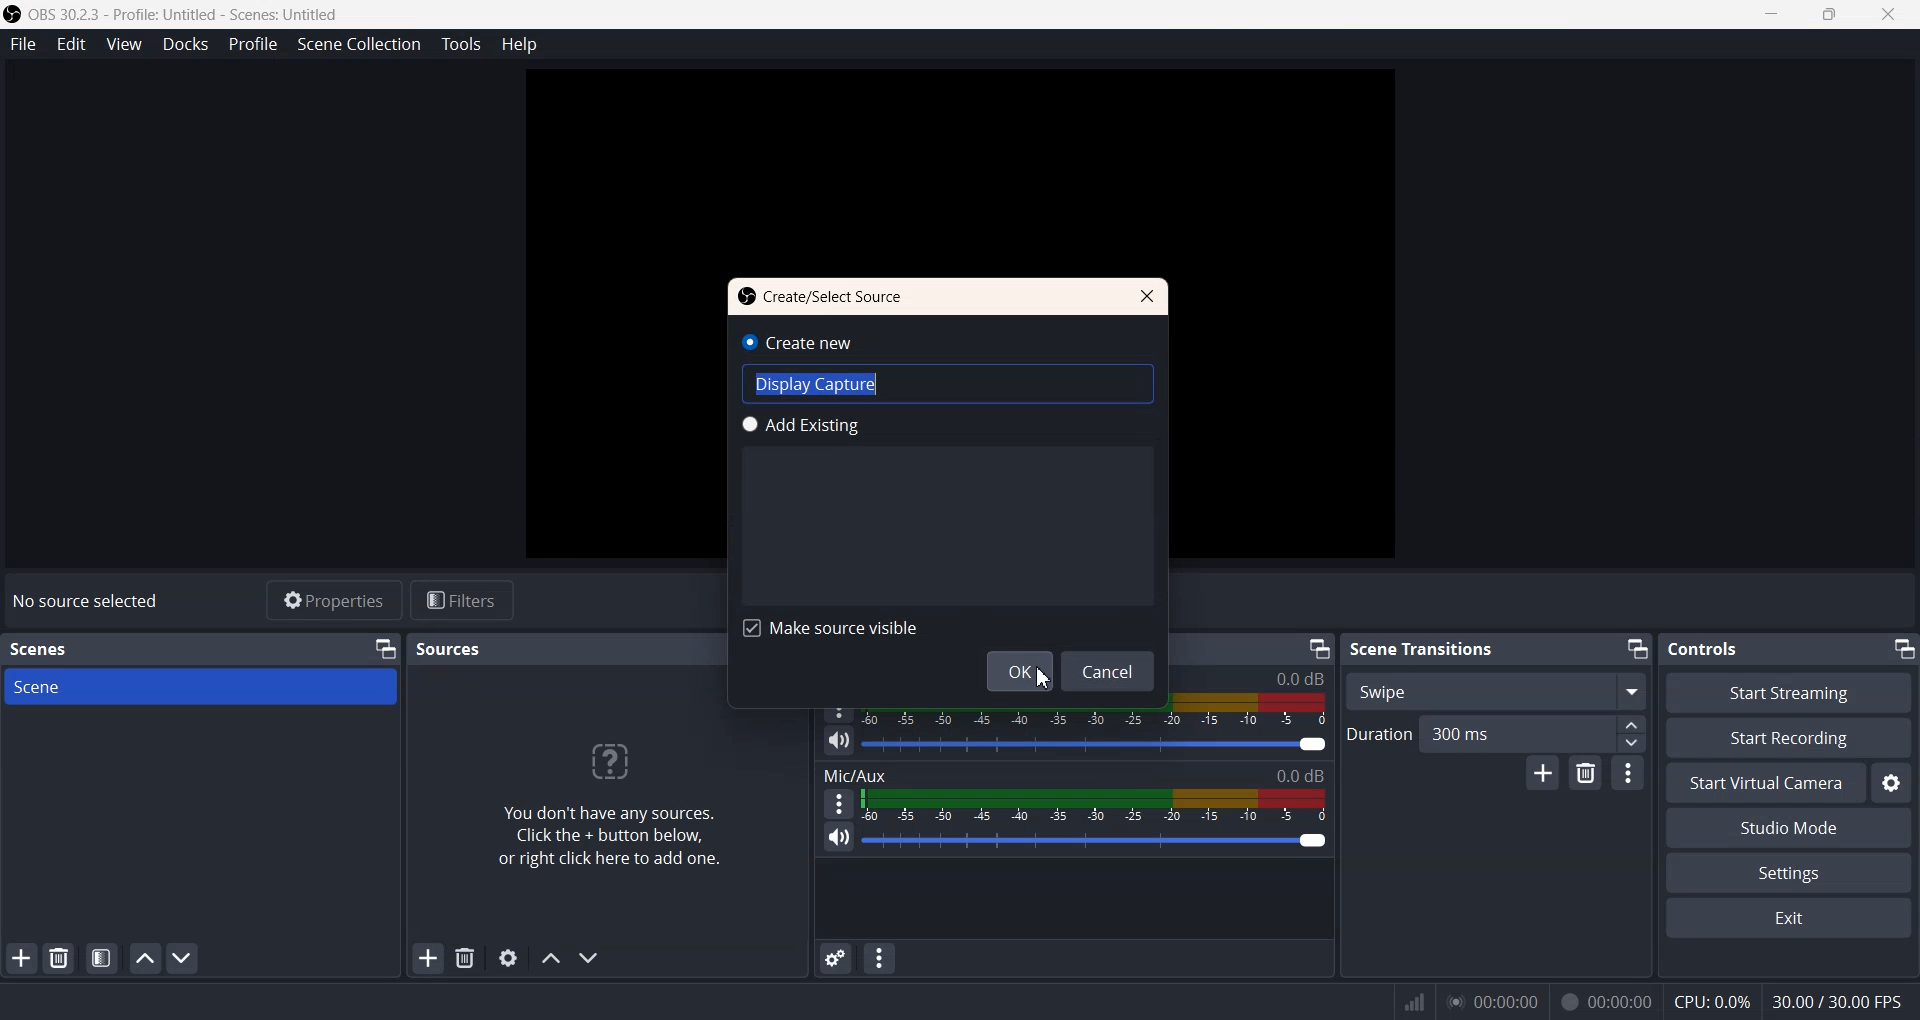  I want to click on 30.00/30.000 FPS, so click(1834, 1001).